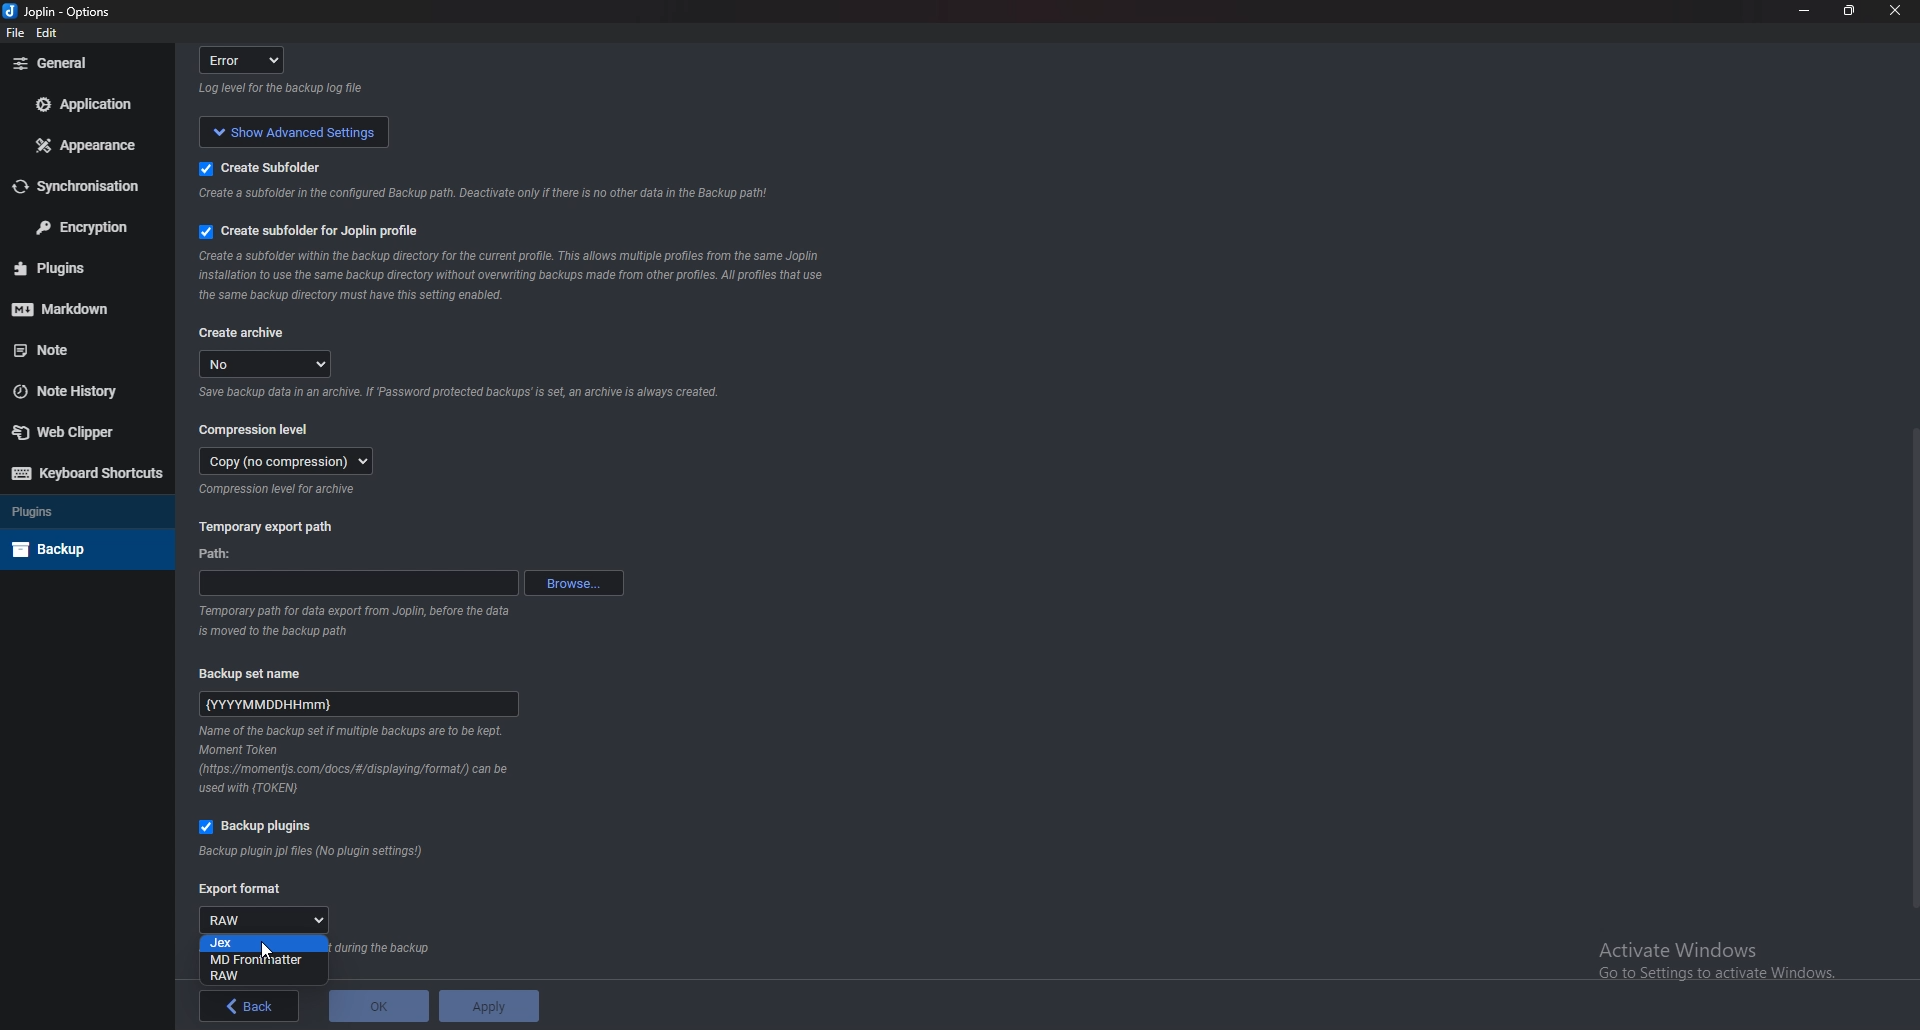  Describe the element at coordinates (360, 701) in the screenshot. I see `name` at that location.